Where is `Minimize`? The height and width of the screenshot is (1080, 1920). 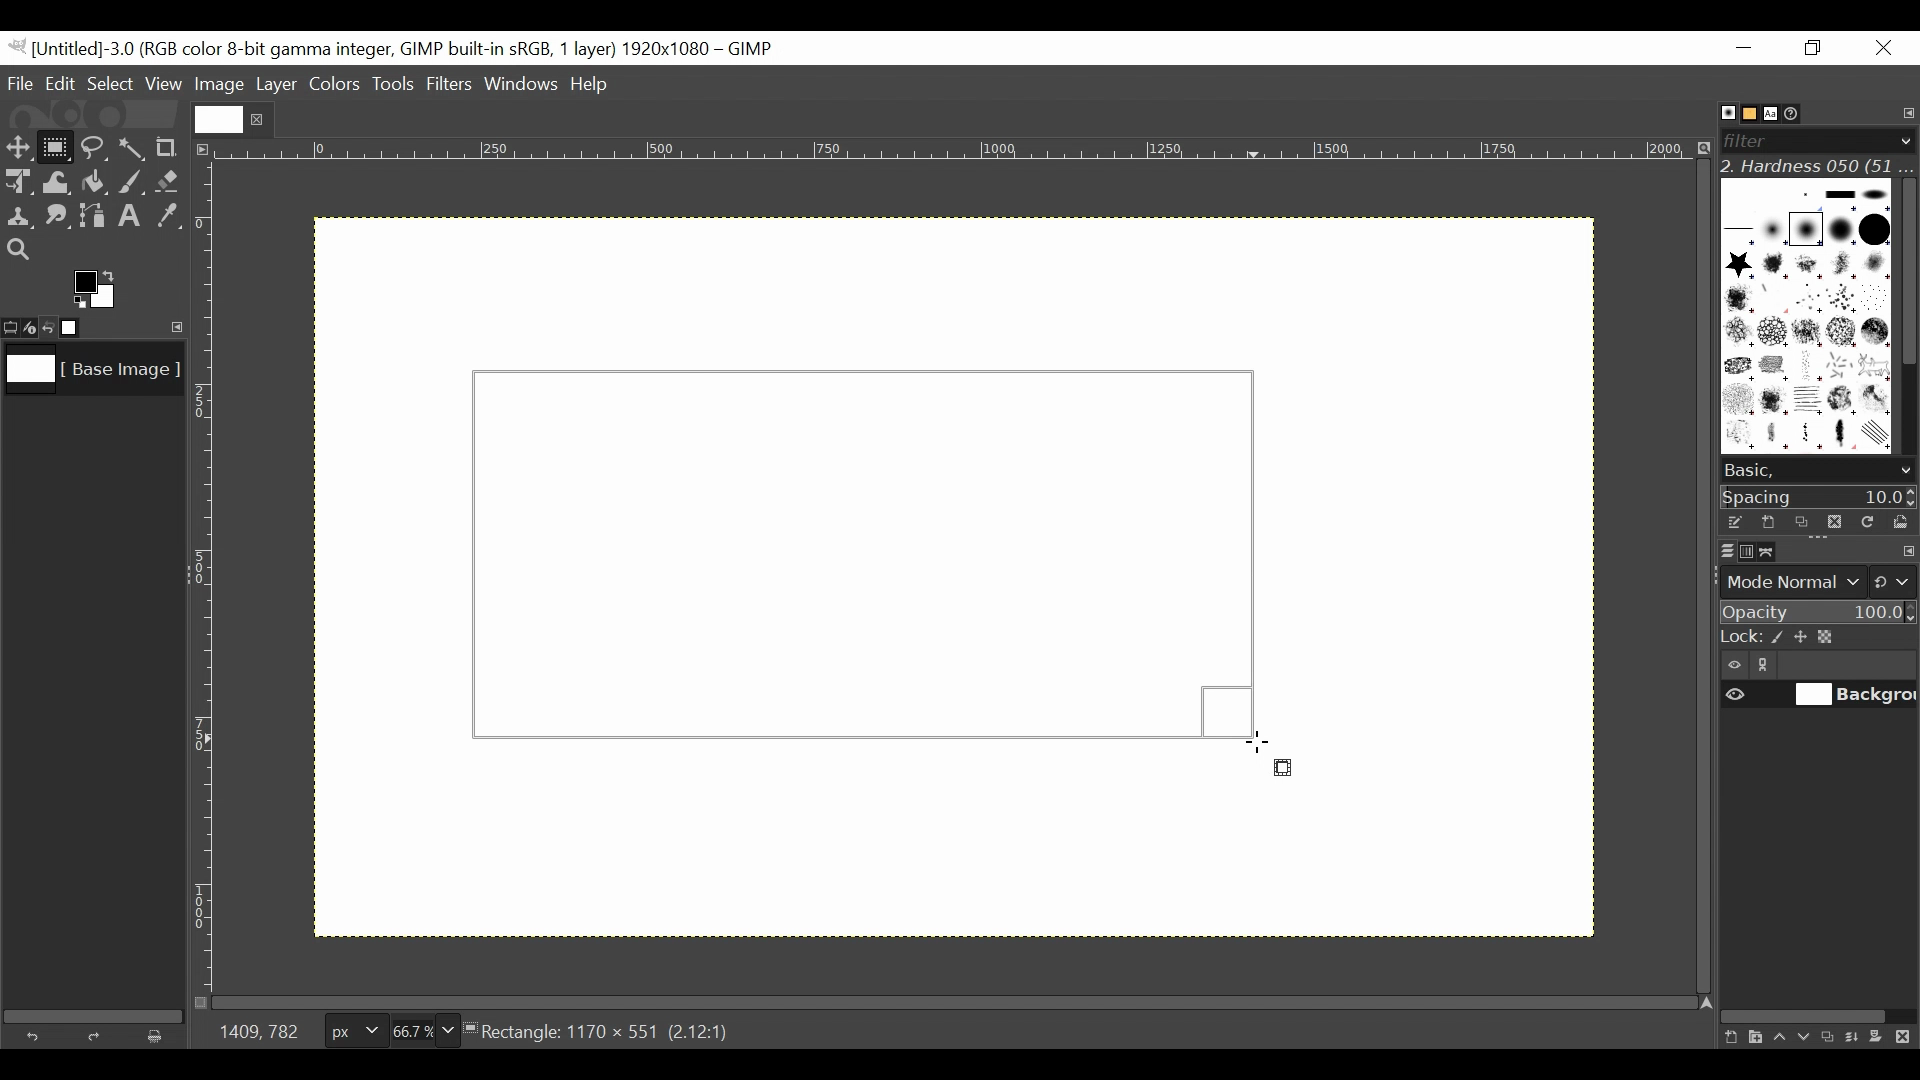
Minimize is located at coordinates (1745, 47).